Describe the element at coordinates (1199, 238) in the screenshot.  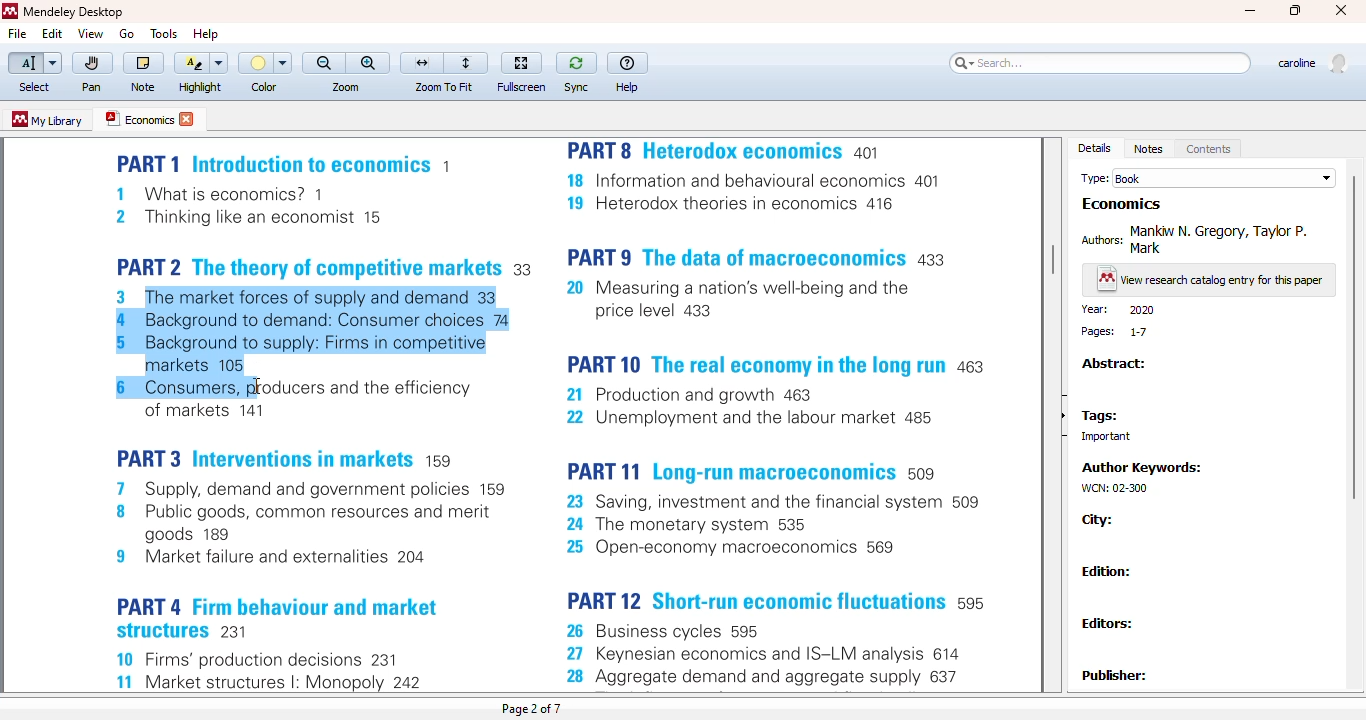
I see `authors: Mankiw N. Gregory Taylor P. Mark` at that location.